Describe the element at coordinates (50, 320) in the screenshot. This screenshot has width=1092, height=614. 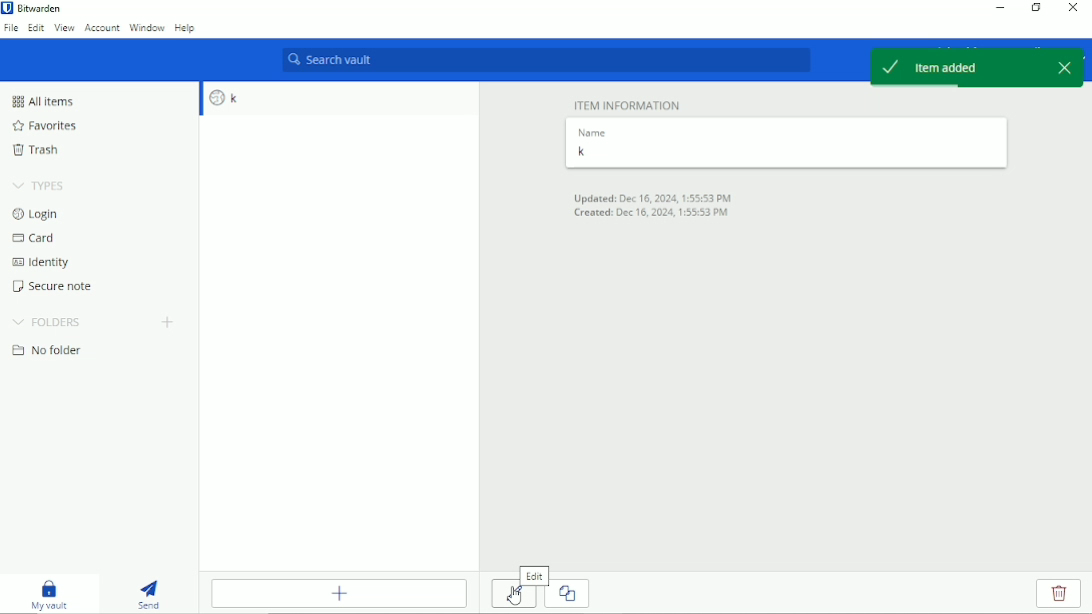
I see `Folders` at that location.